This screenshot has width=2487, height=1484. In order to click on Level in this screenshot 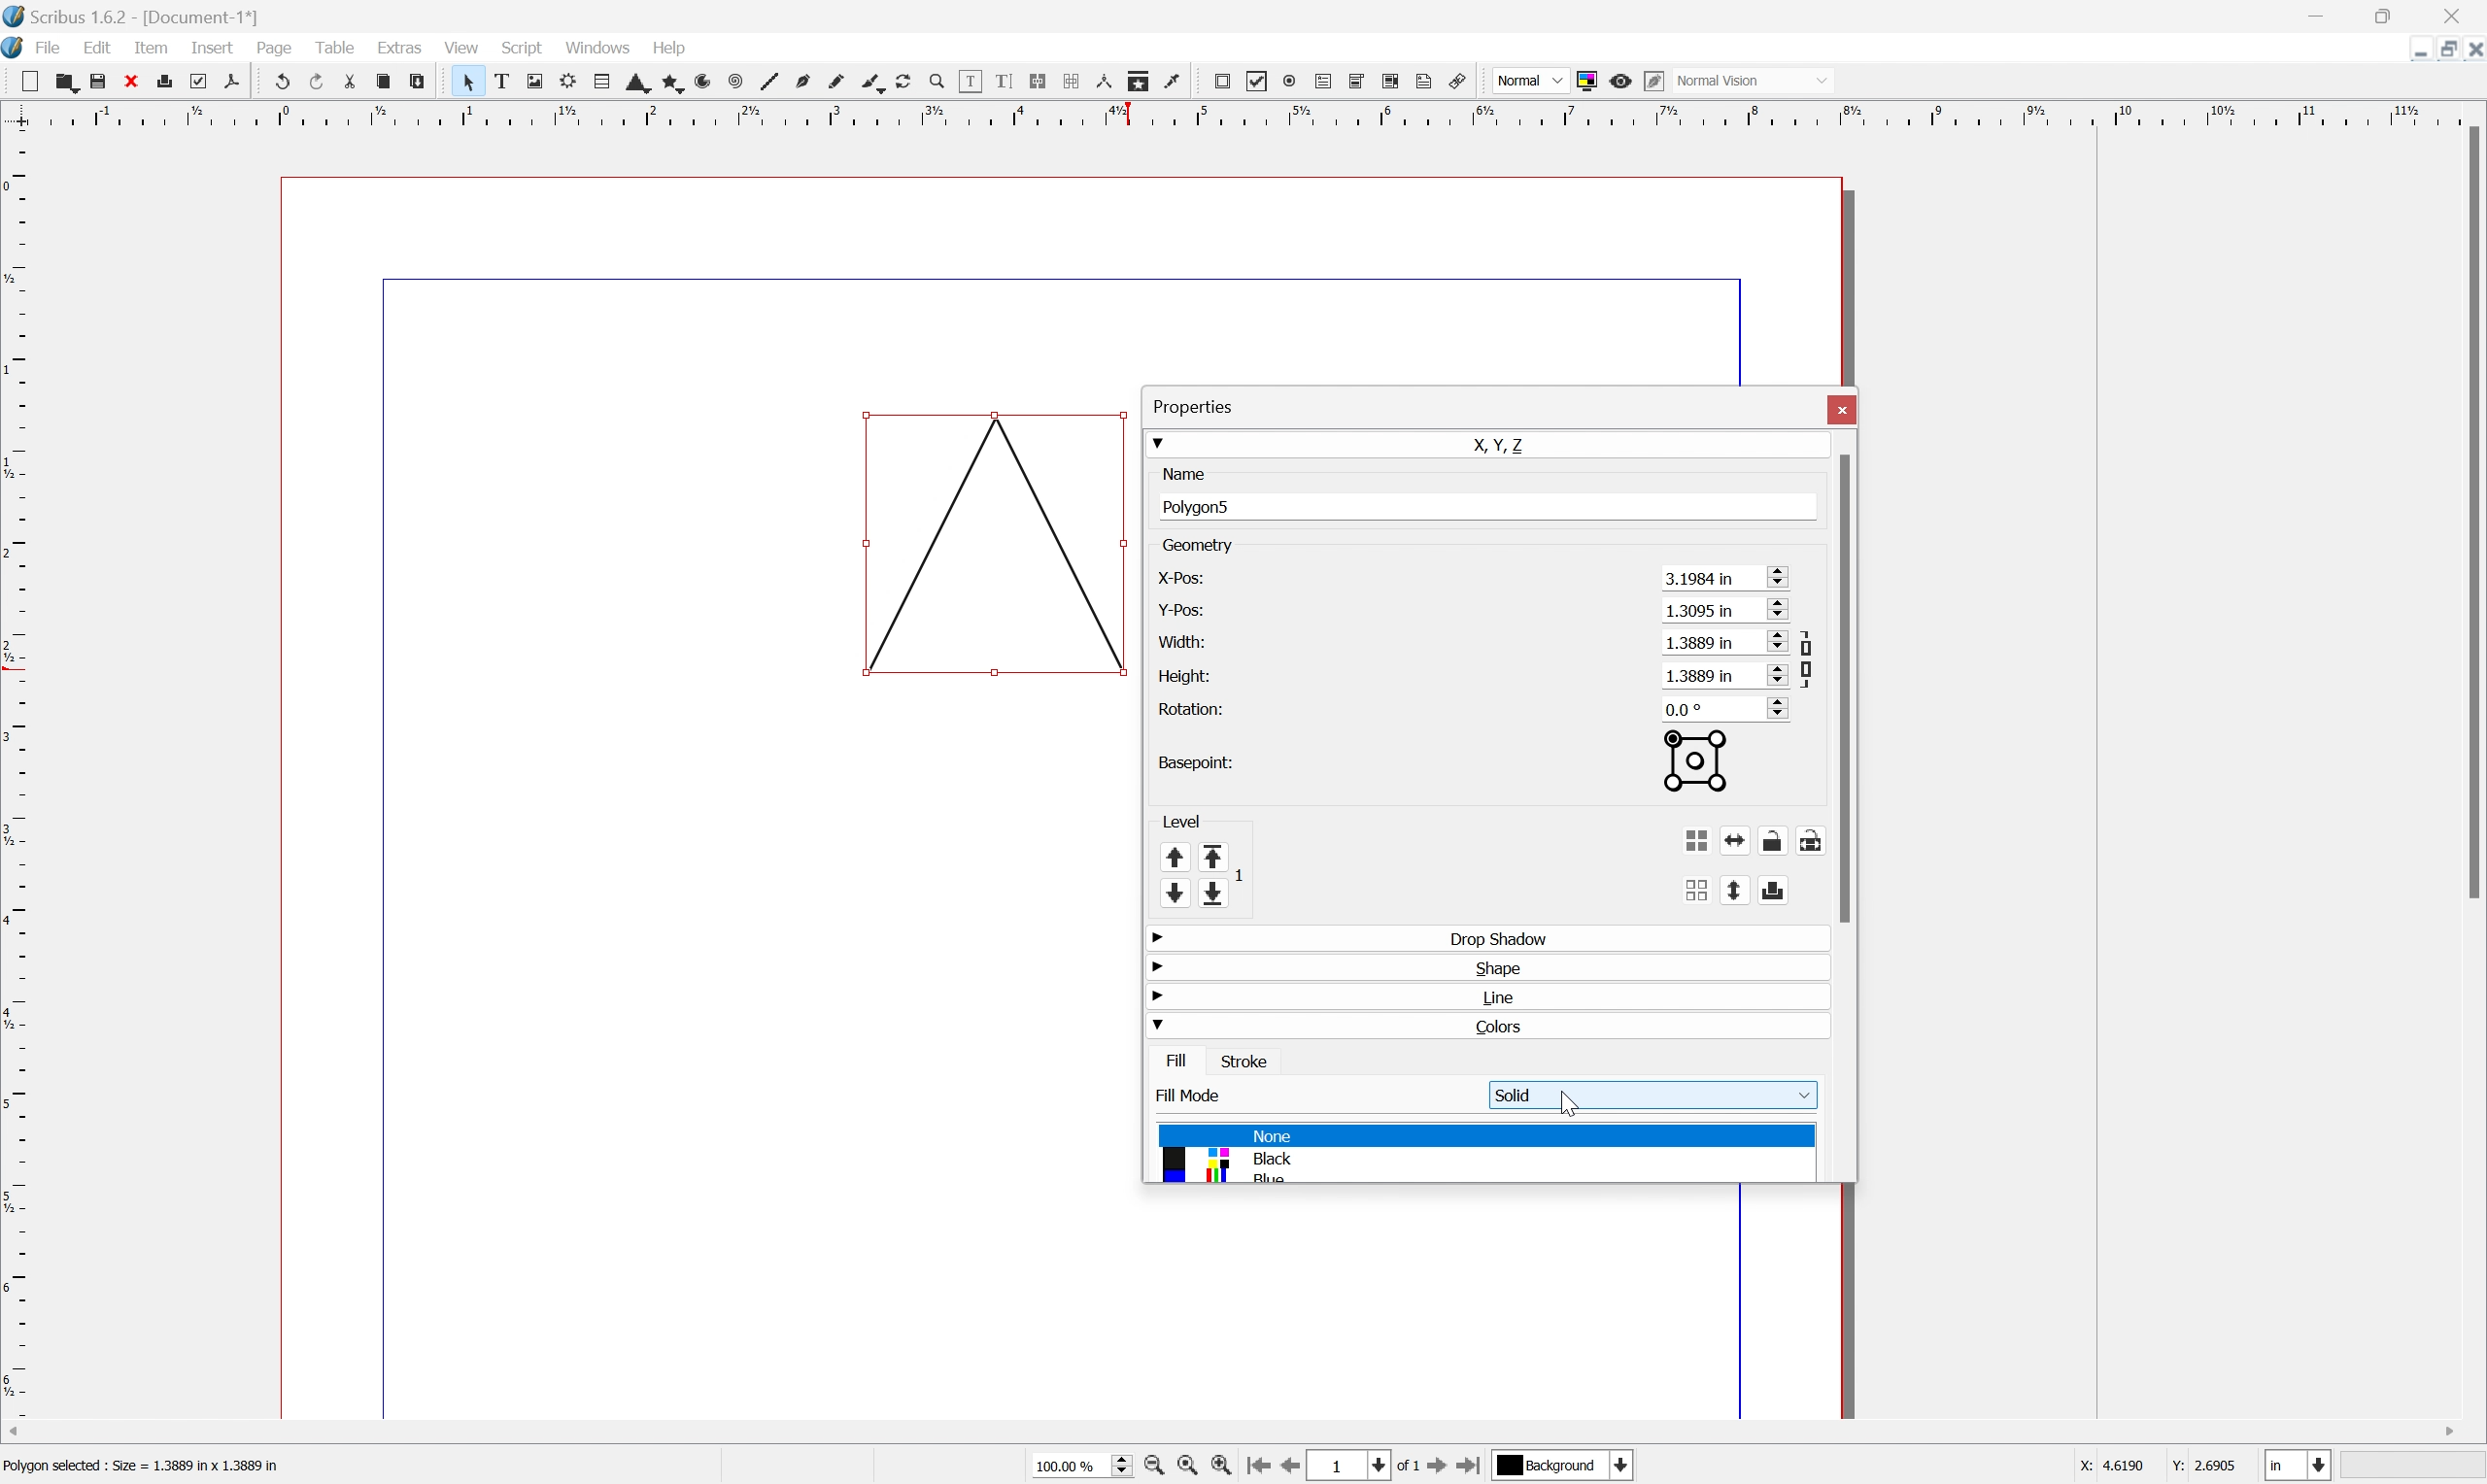, I will do `click(1180, 816)`.